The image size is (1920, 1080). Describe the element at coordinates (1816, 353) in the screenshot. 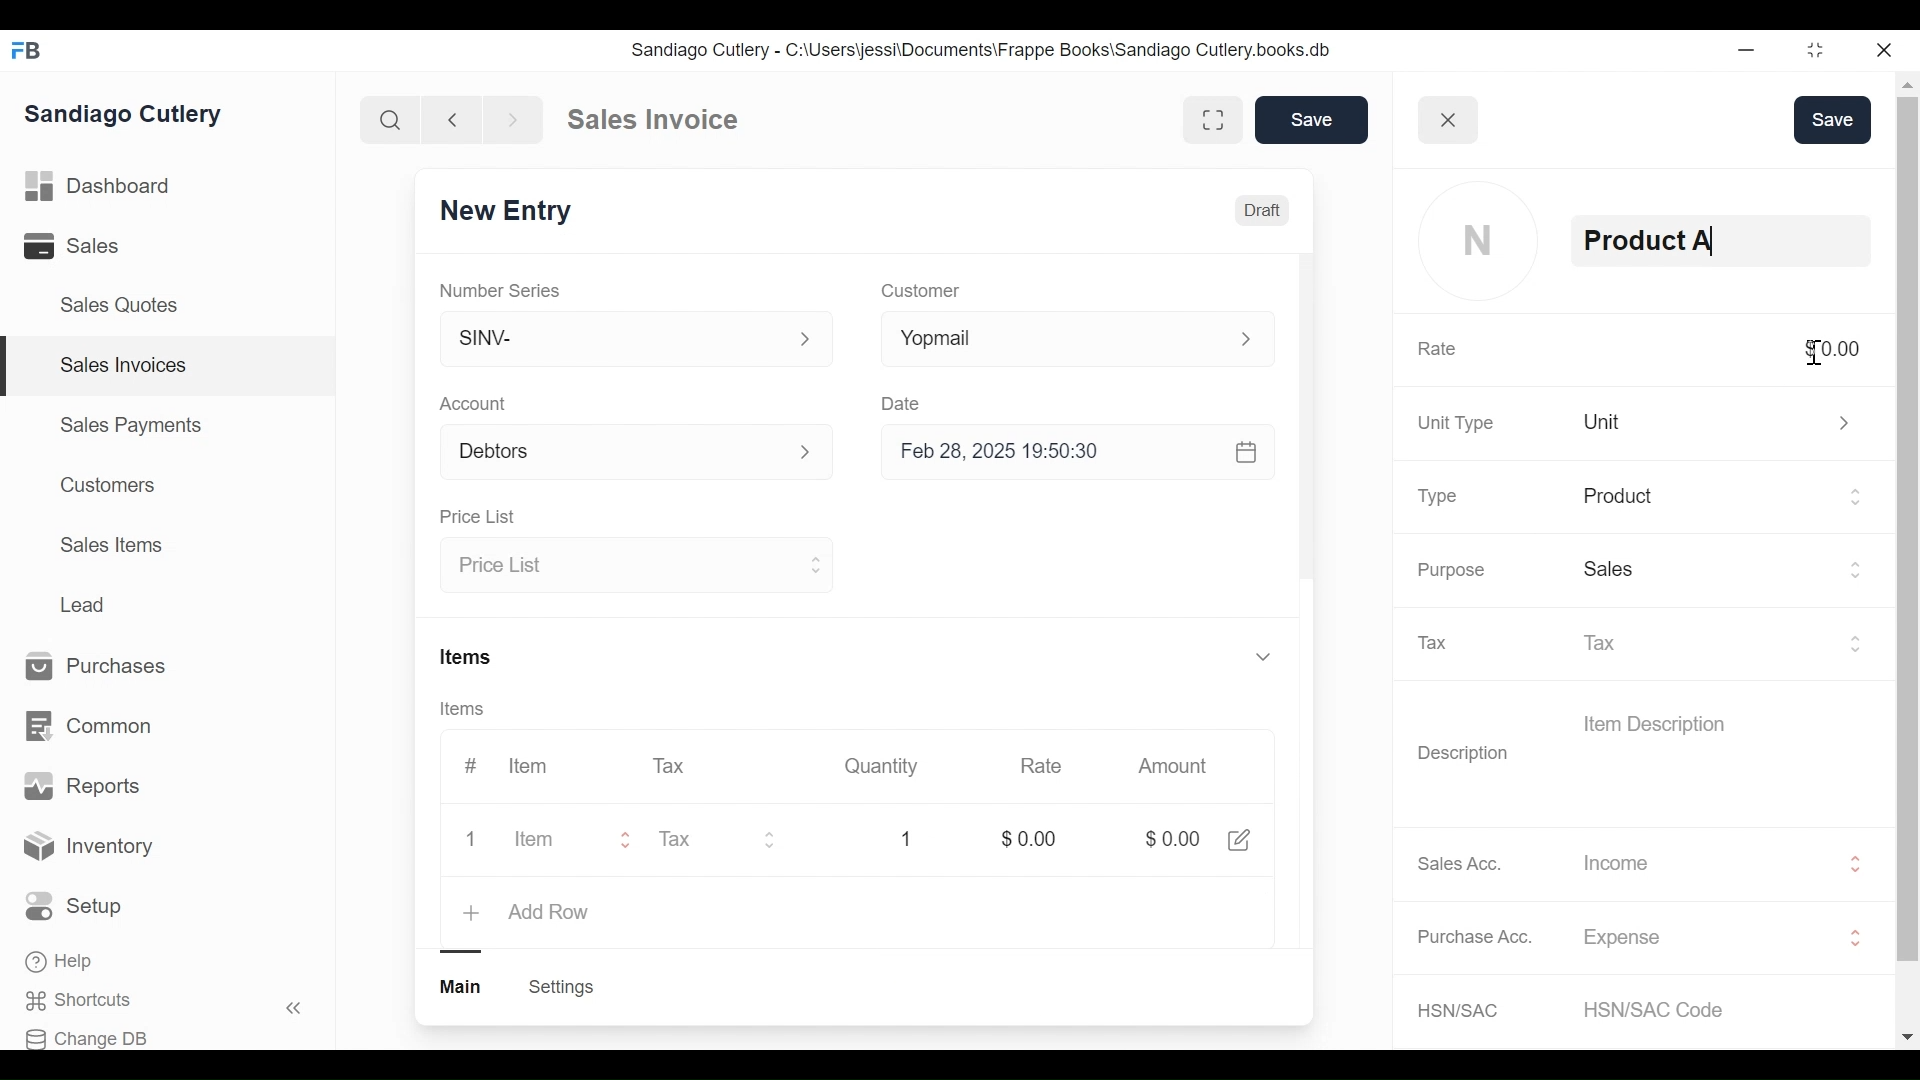

I see `cursor` at that location.